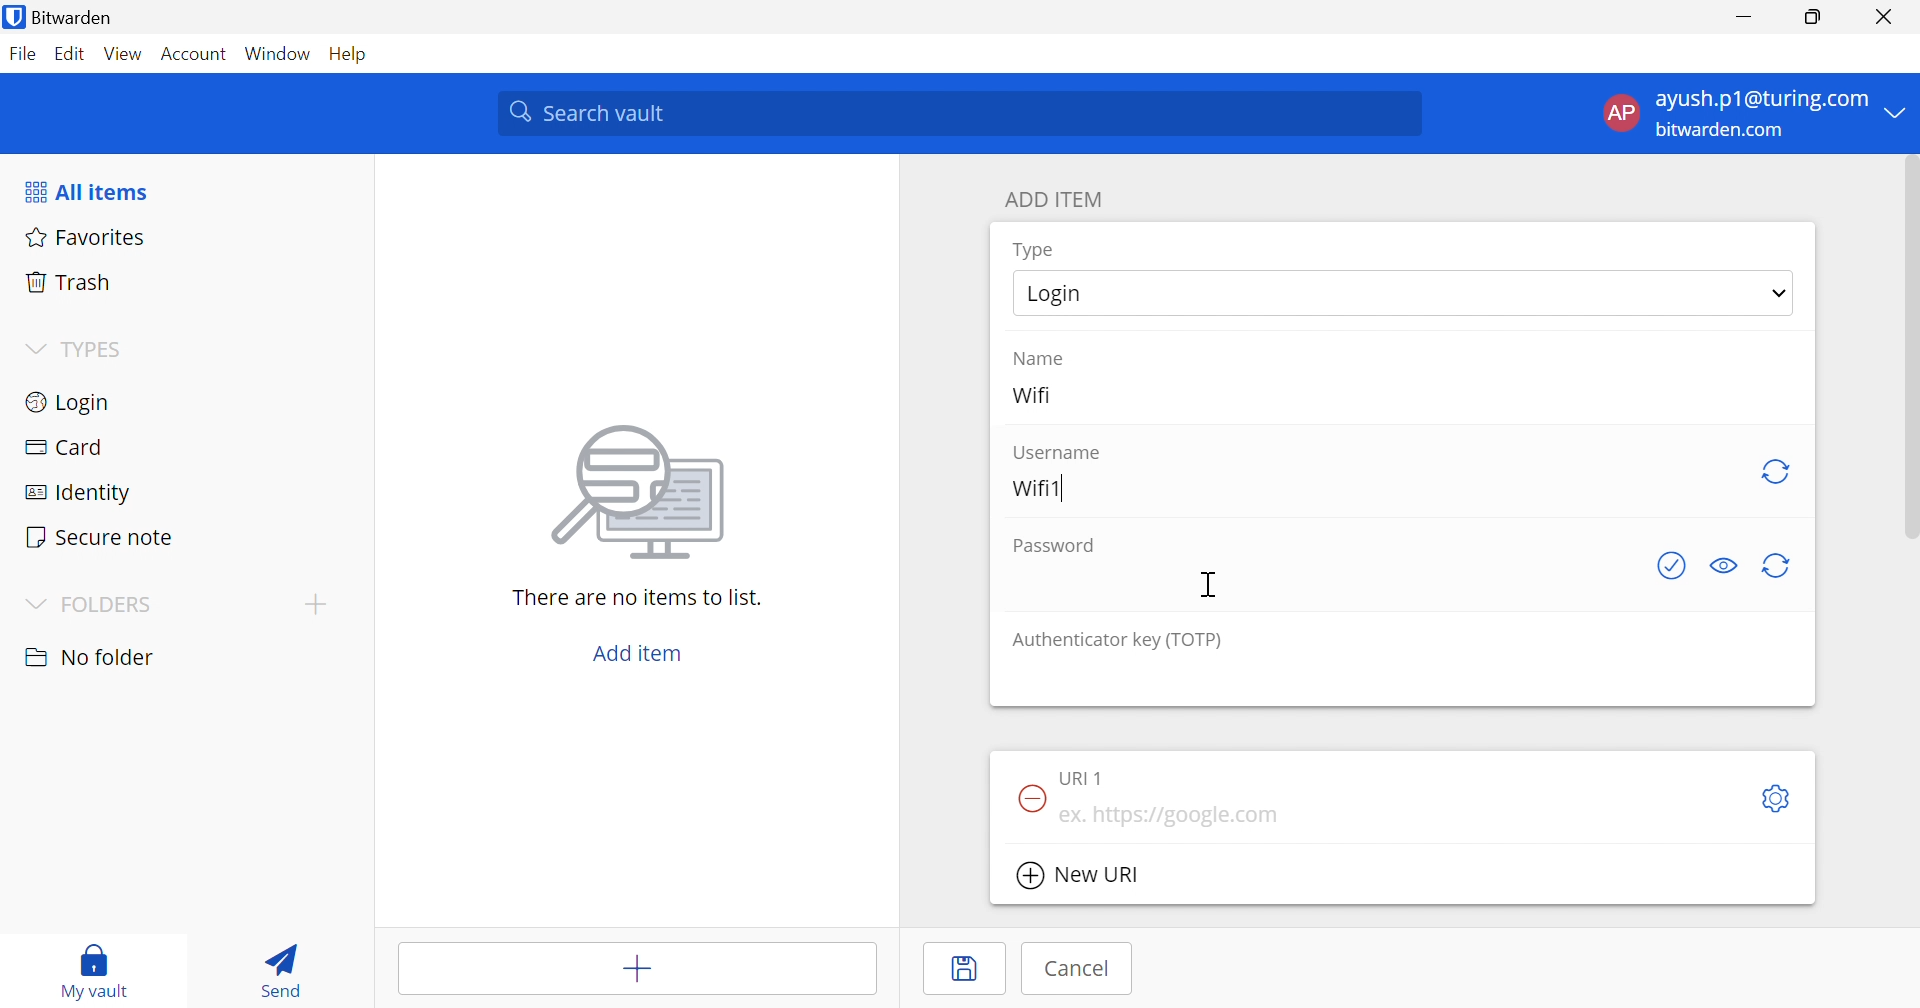 The width and height of the screenshot is (1920, 1008). Describe the element at coordinates (1081, 878) in the screenshot. I see `New URI` at that location.